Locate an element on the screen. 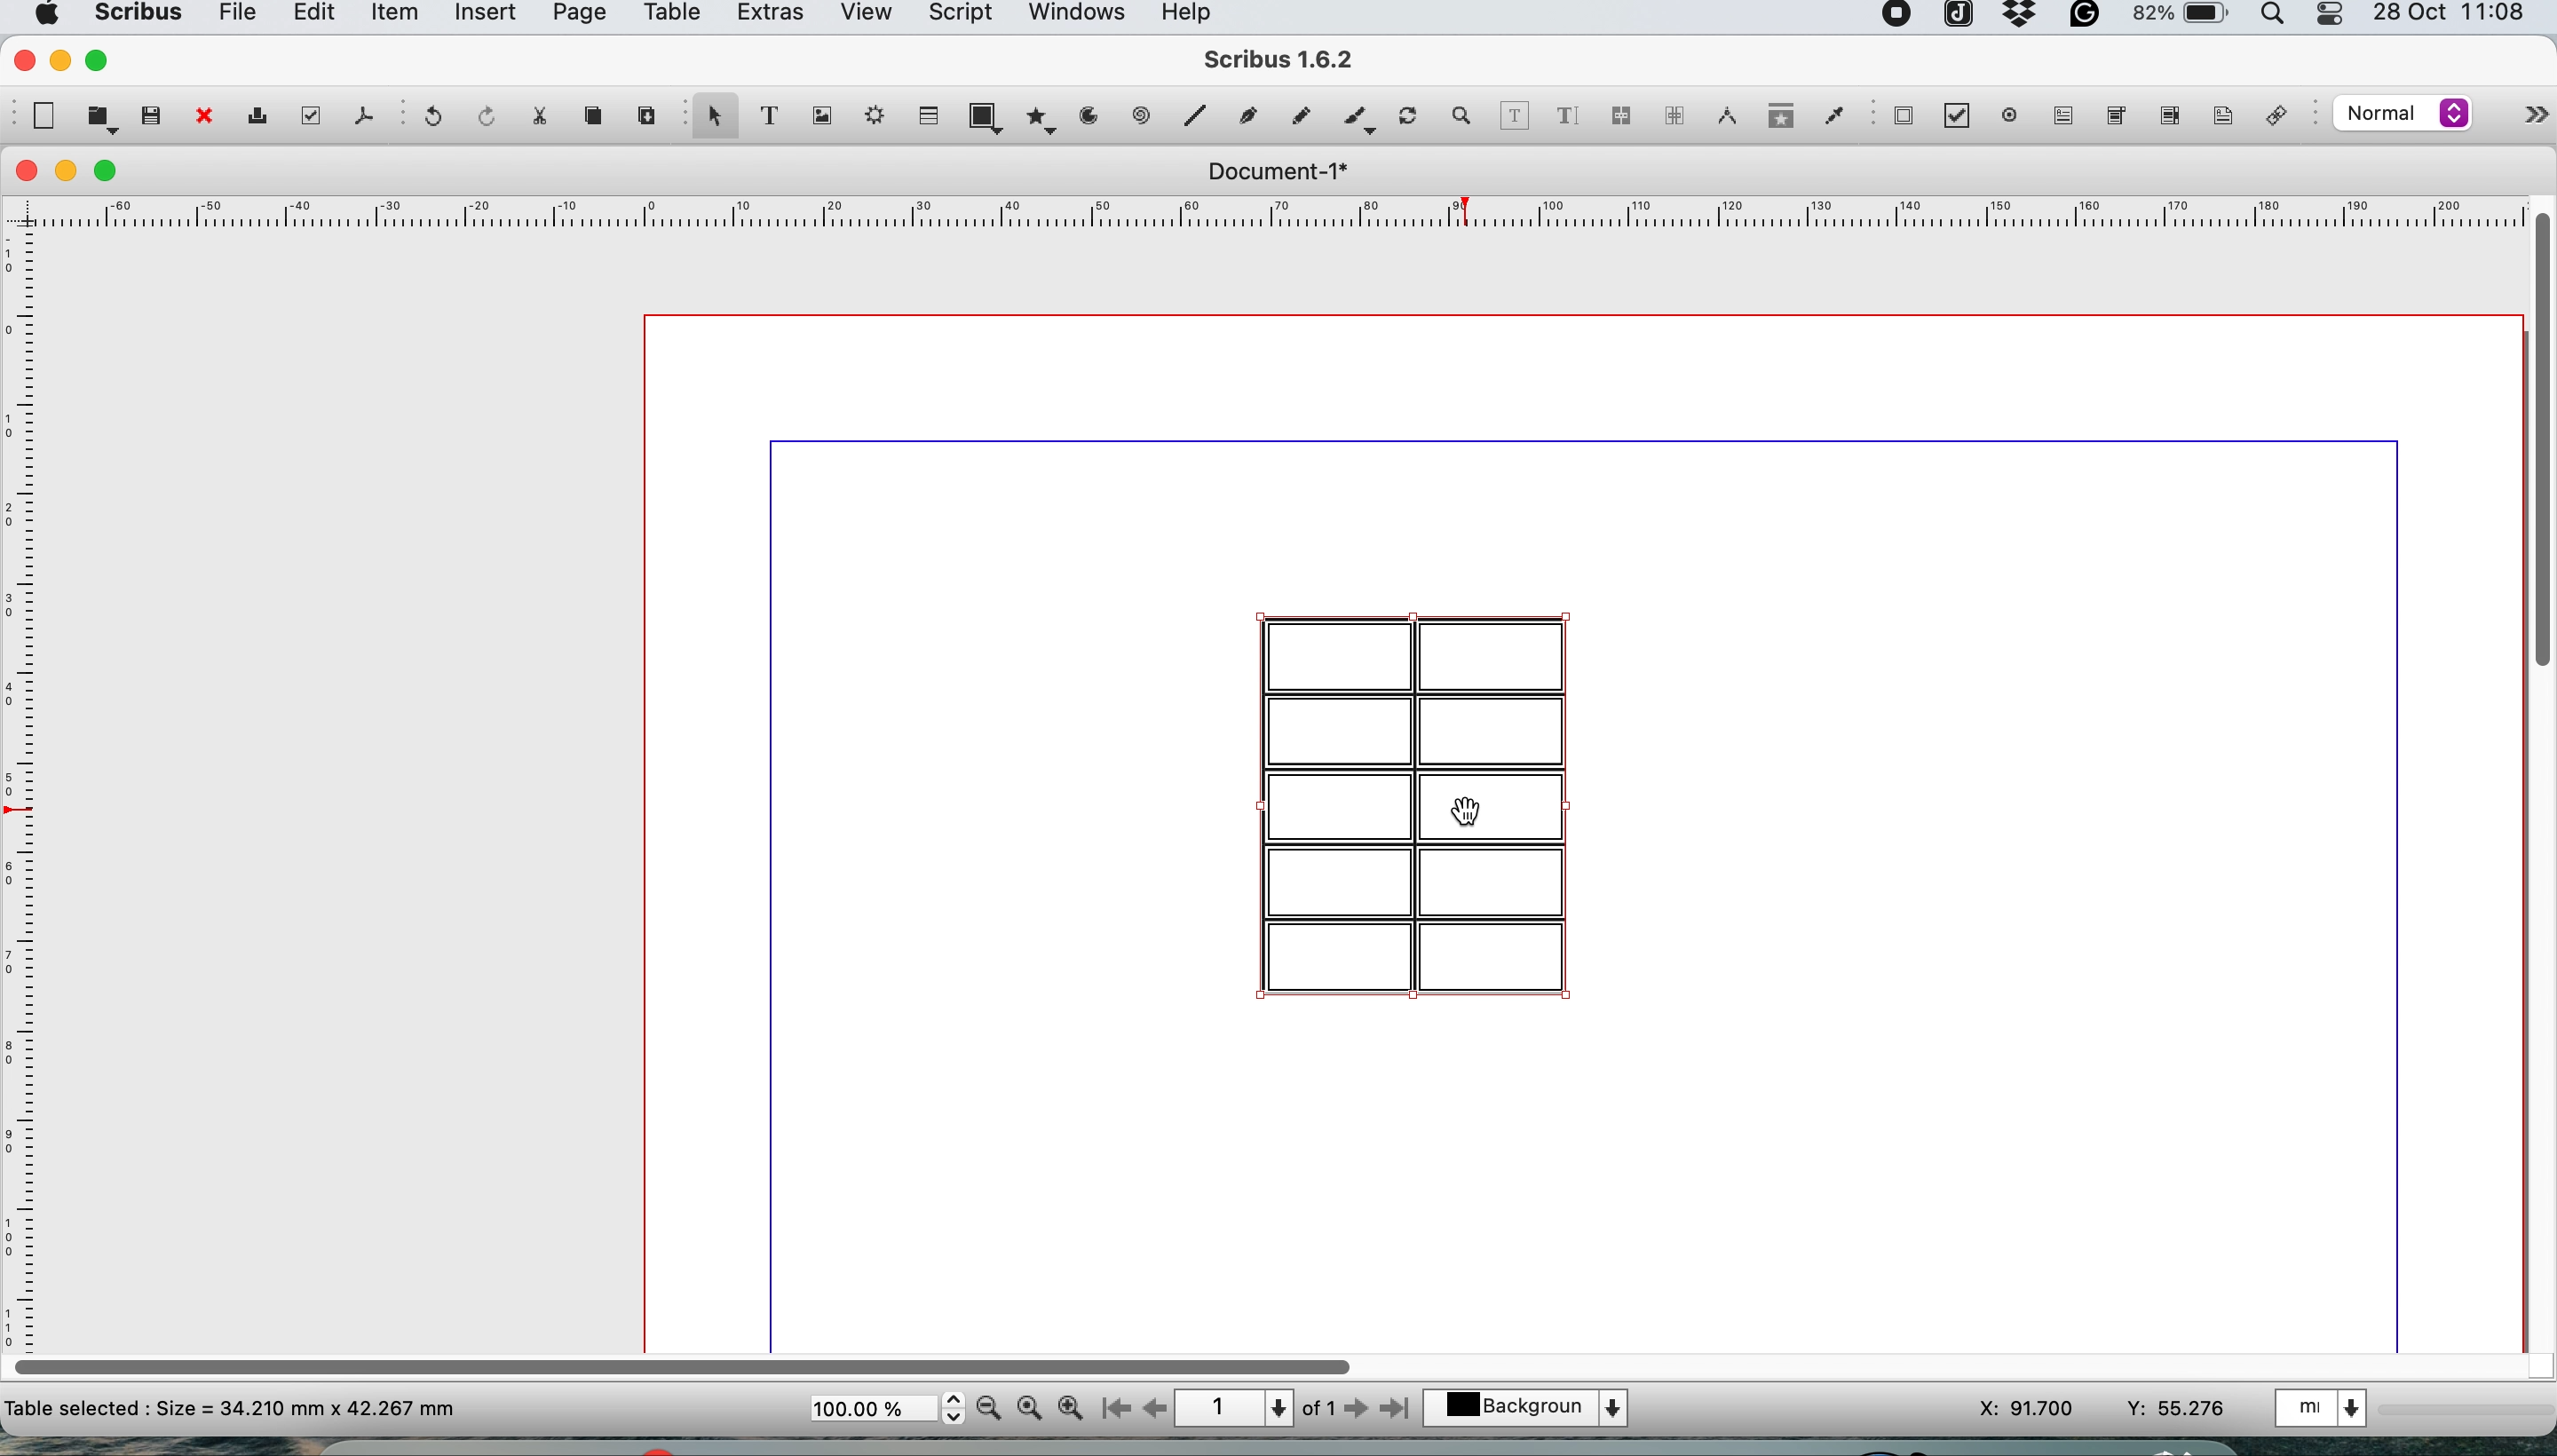 Image resolution: width=2557 pixels, height=1456 pixels. select the current unit is located at coordinates (2326, 1406).